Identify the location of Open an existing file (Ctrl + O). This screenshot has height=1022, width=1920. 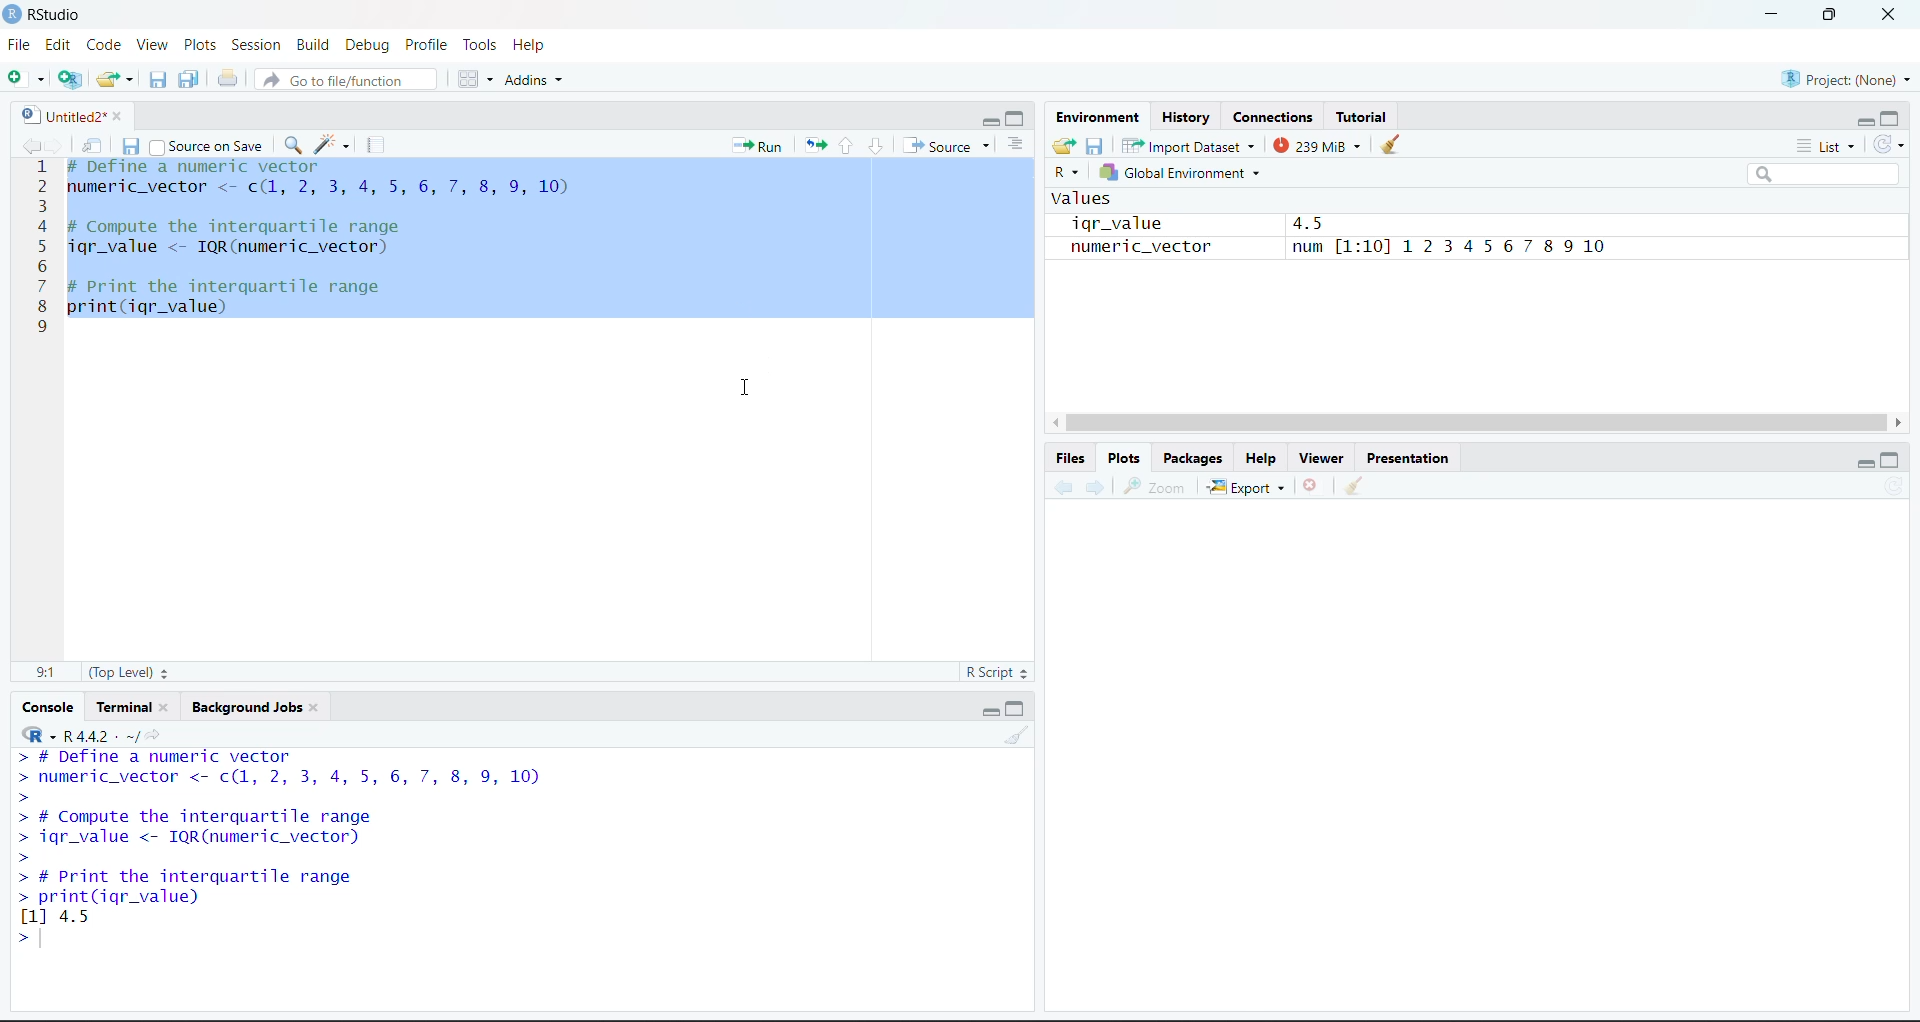
(115, 76).